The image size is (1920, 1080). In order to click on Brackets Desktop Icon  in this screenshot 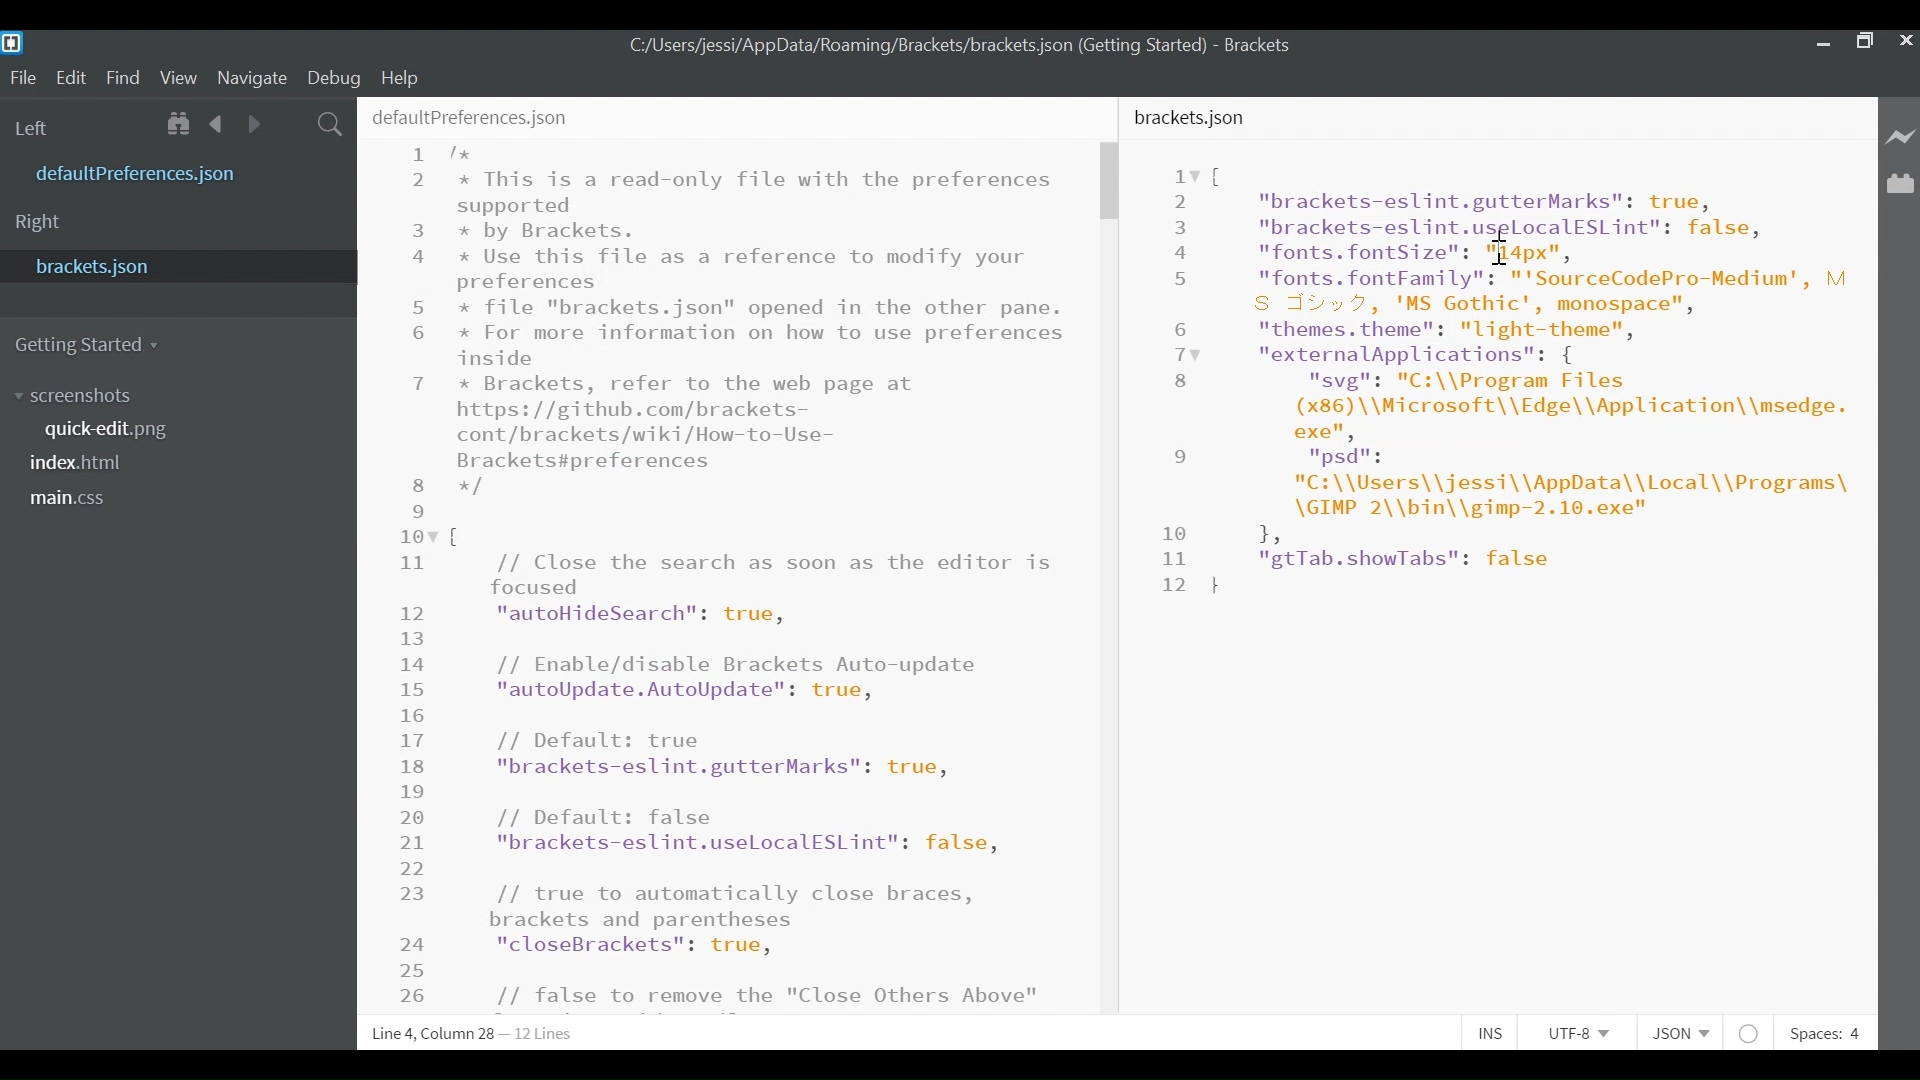, I will do `click(12, 42)`.